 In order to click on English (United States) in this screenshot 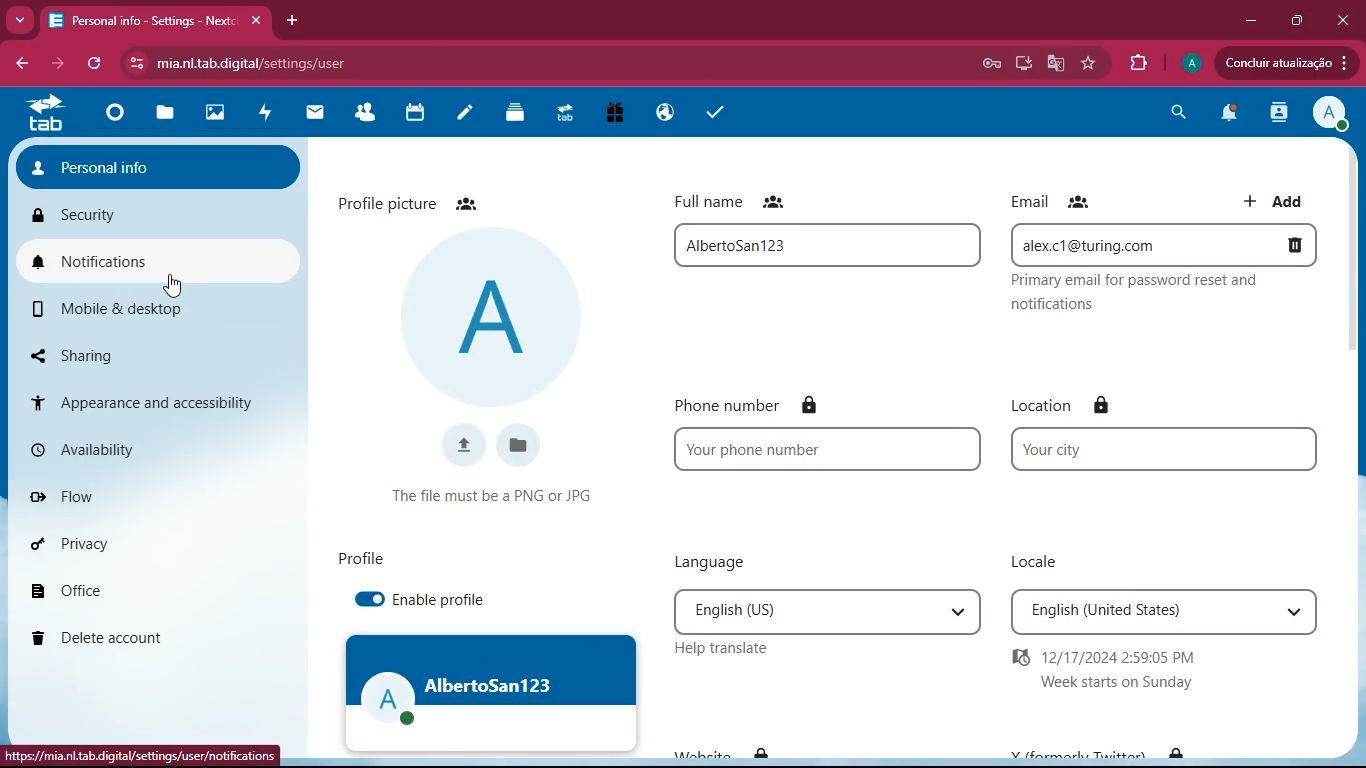, I will do `click(1177, 611)`.